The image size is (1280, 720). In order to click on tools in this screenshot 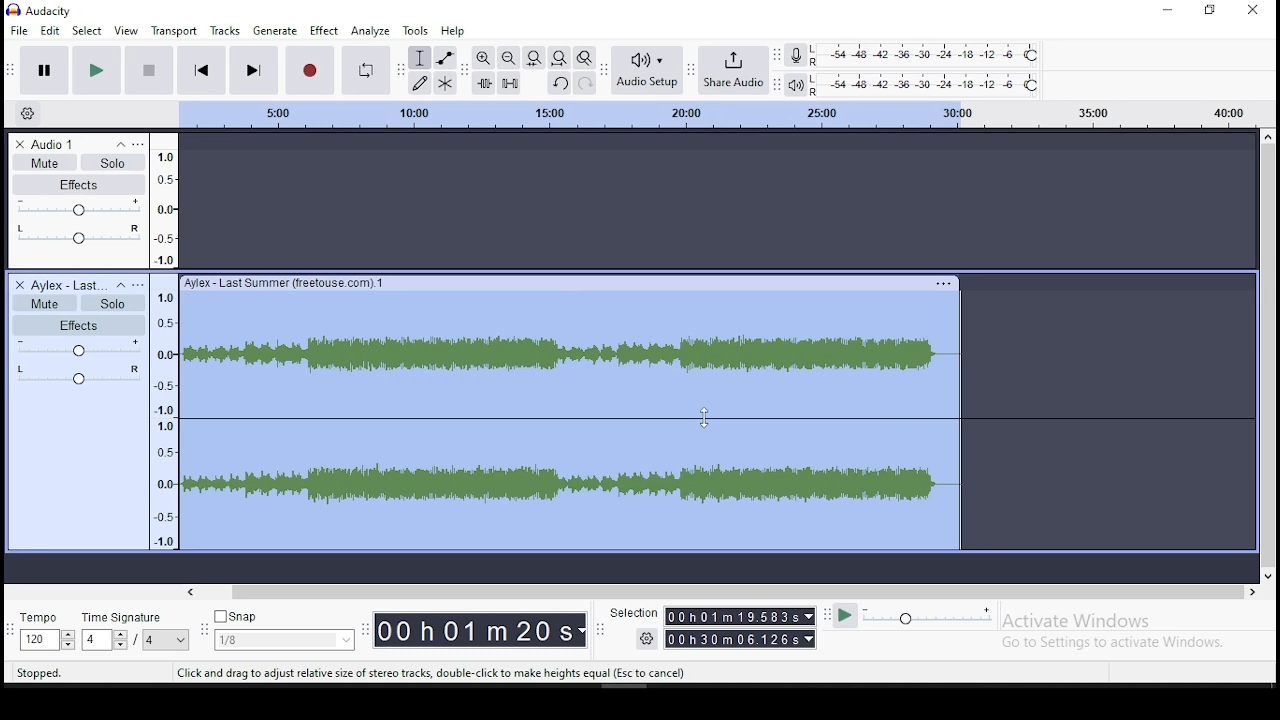, I will do `click(416, 31)`.